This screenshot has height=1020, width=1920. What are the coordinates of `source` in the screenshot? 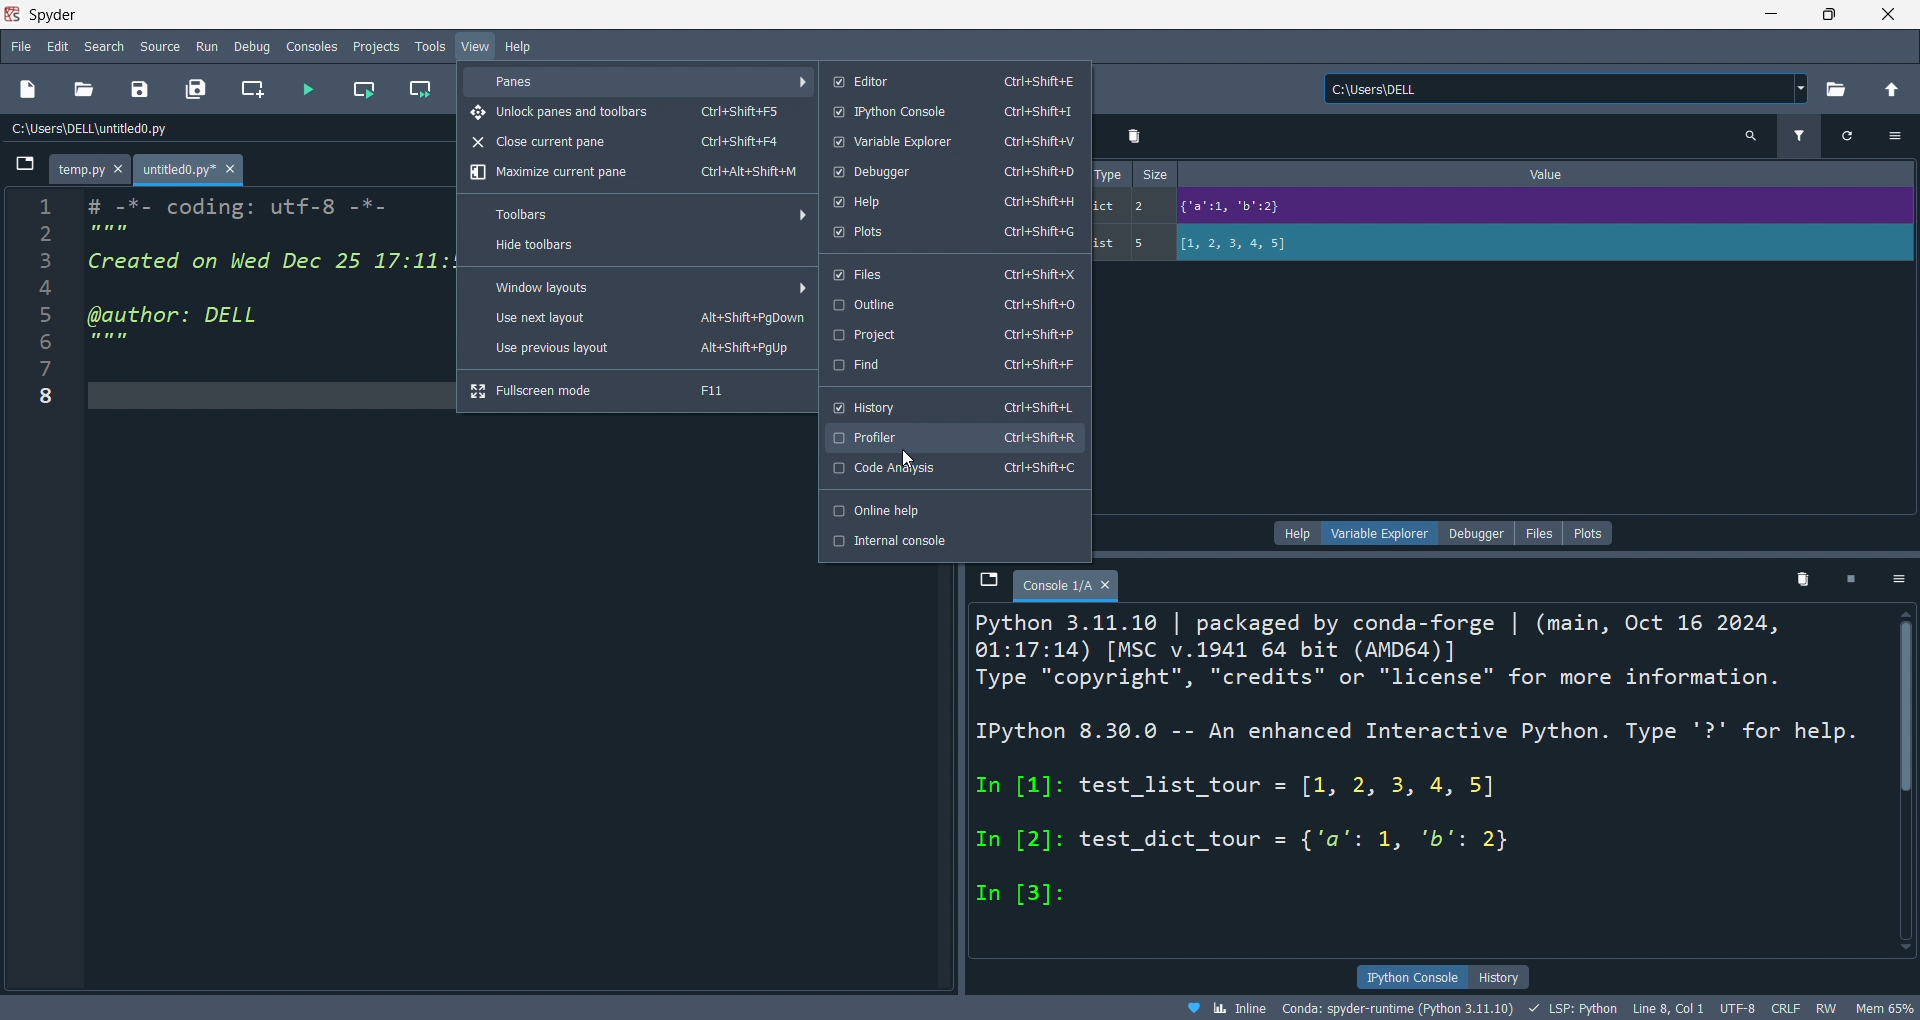 It's located at (161, 44).